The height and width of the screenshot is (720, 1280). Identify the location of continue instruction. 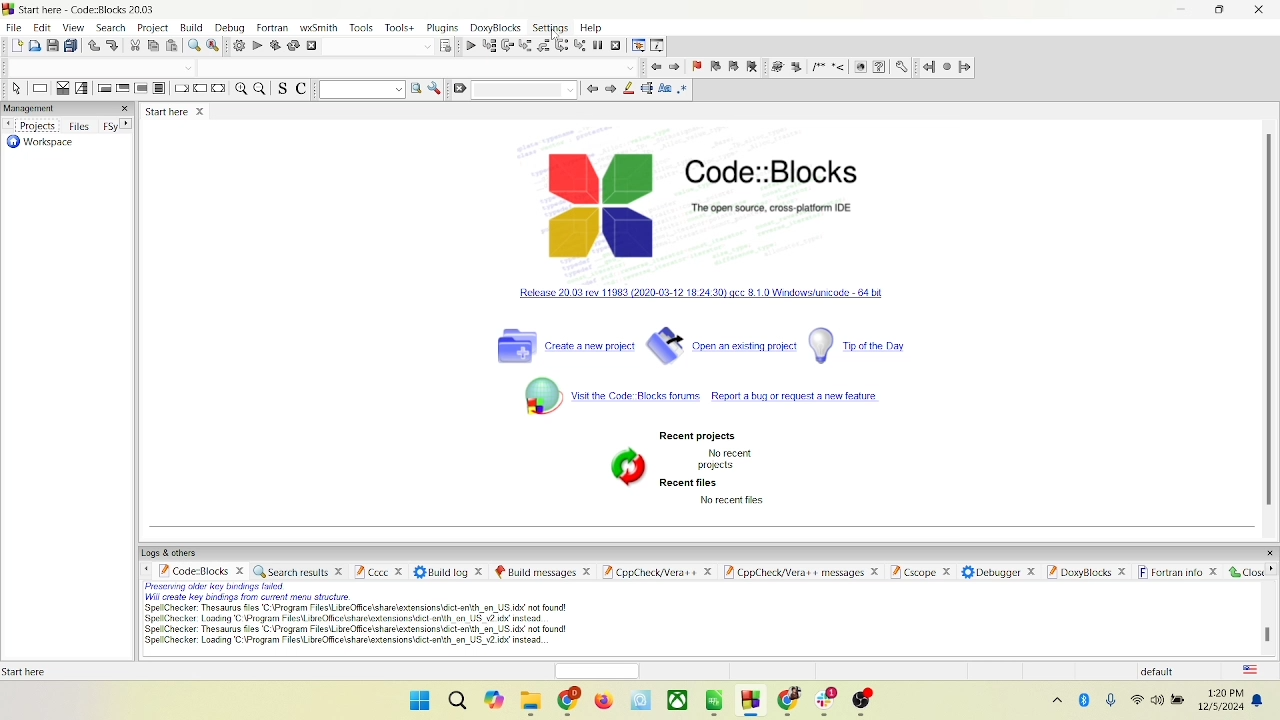
(201, 88).